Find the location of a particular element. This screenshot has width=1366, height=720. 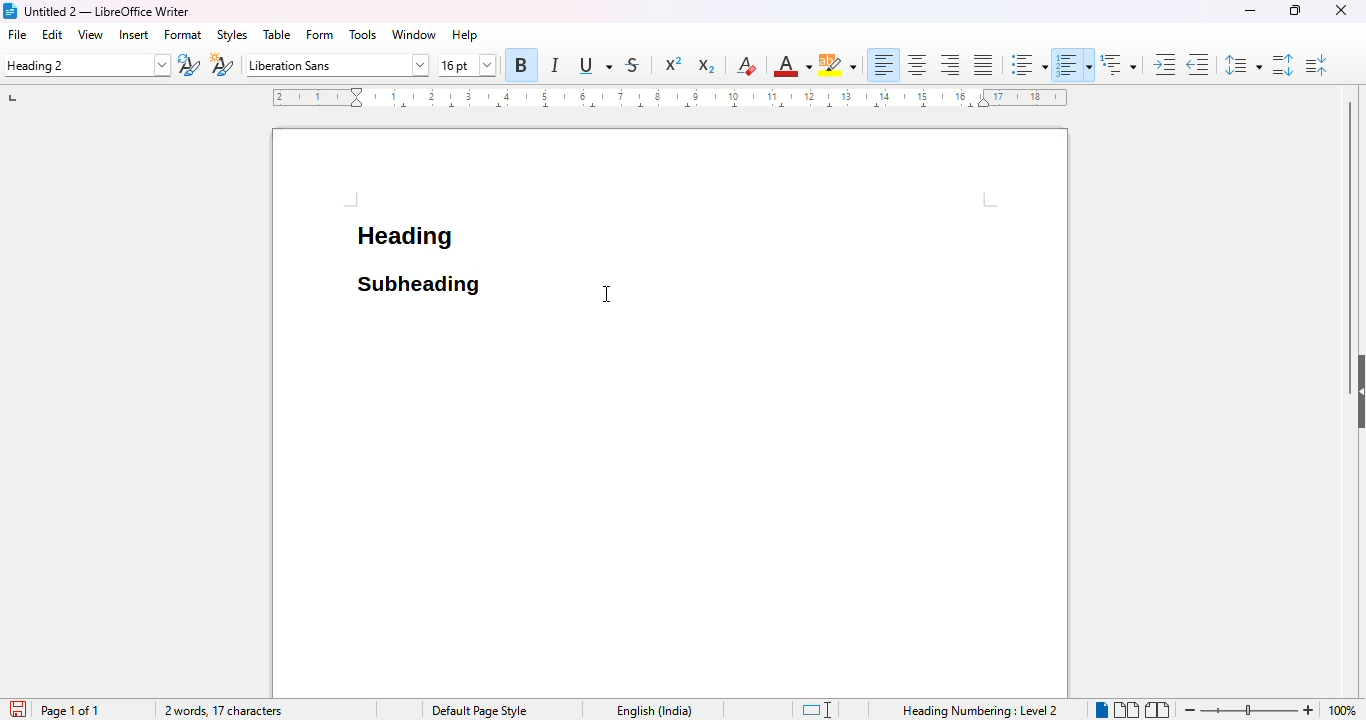

table is located at coordinates (277, 34).